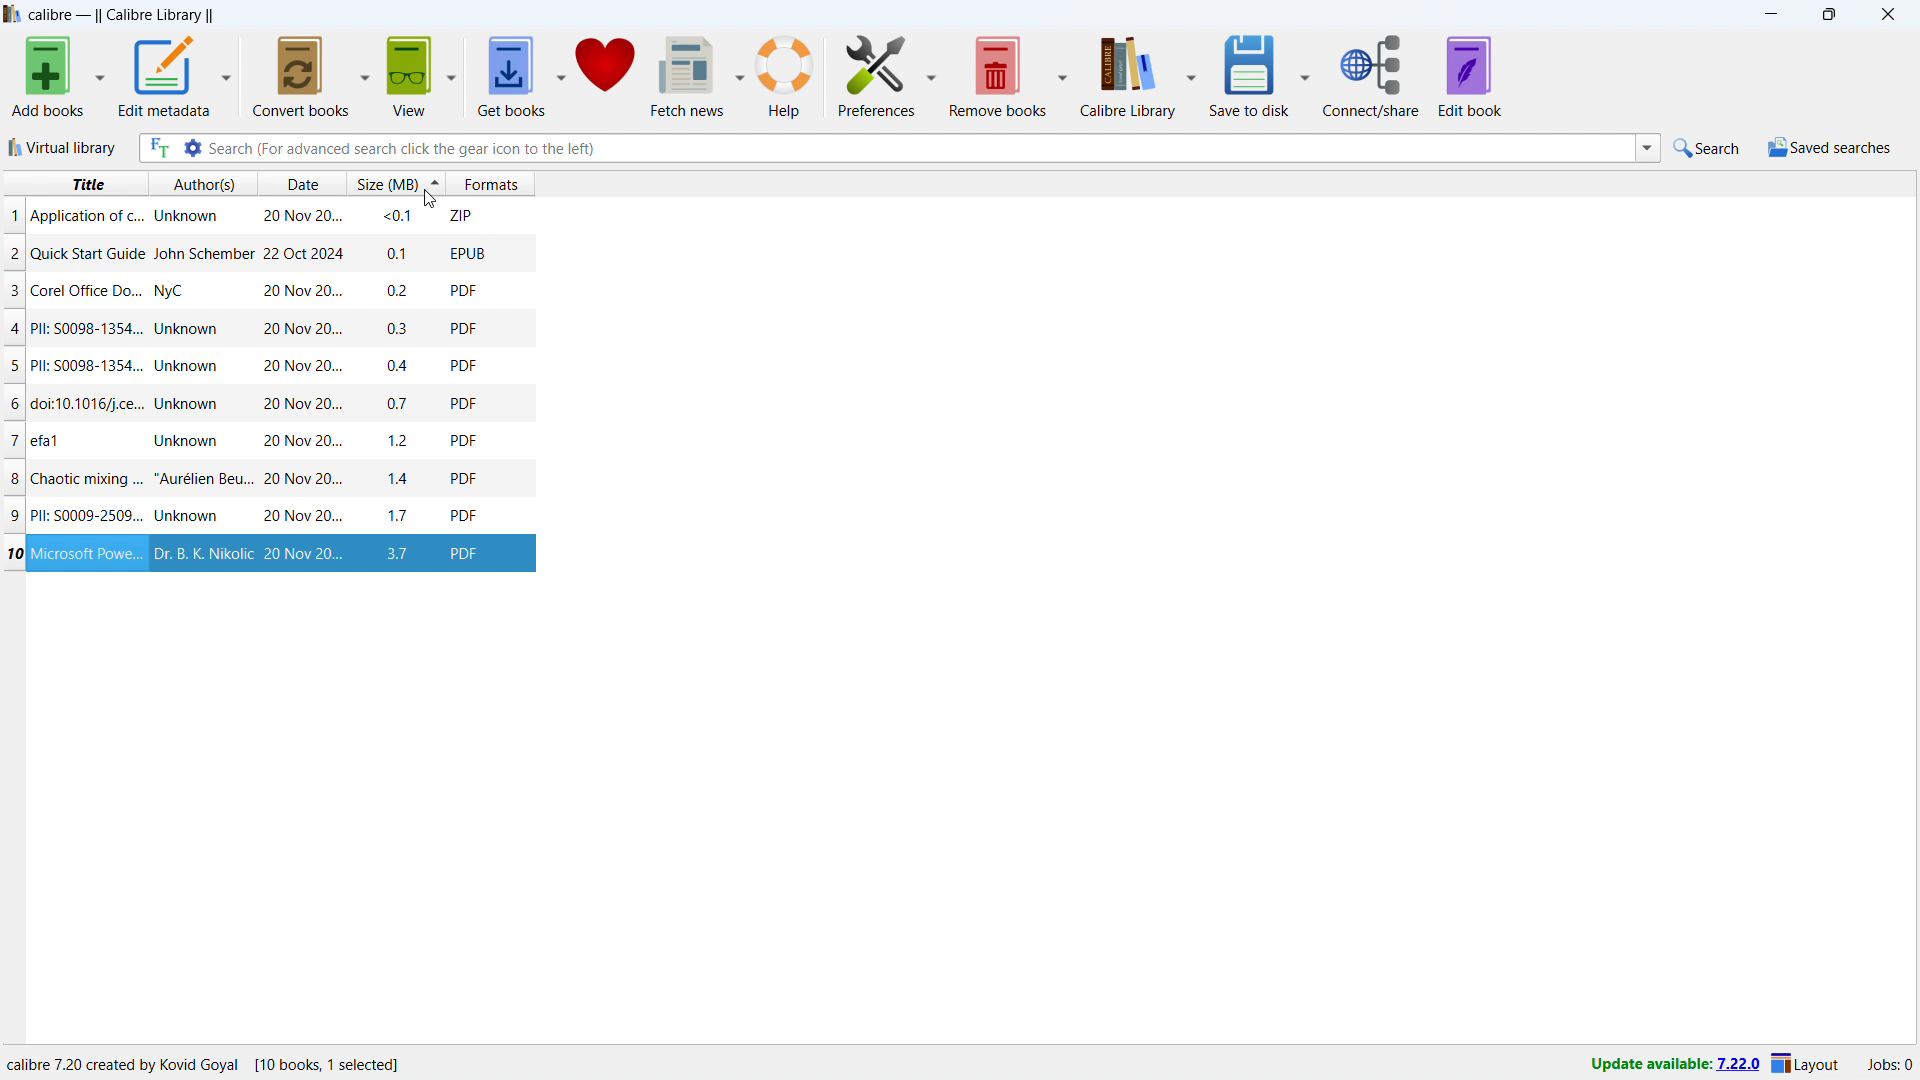 The height and width of the screenshot is (1080, 1920). What do you see at coordinates (426, 201) in the screenshot?
I see `cursor` at bounding box center [426, 201].